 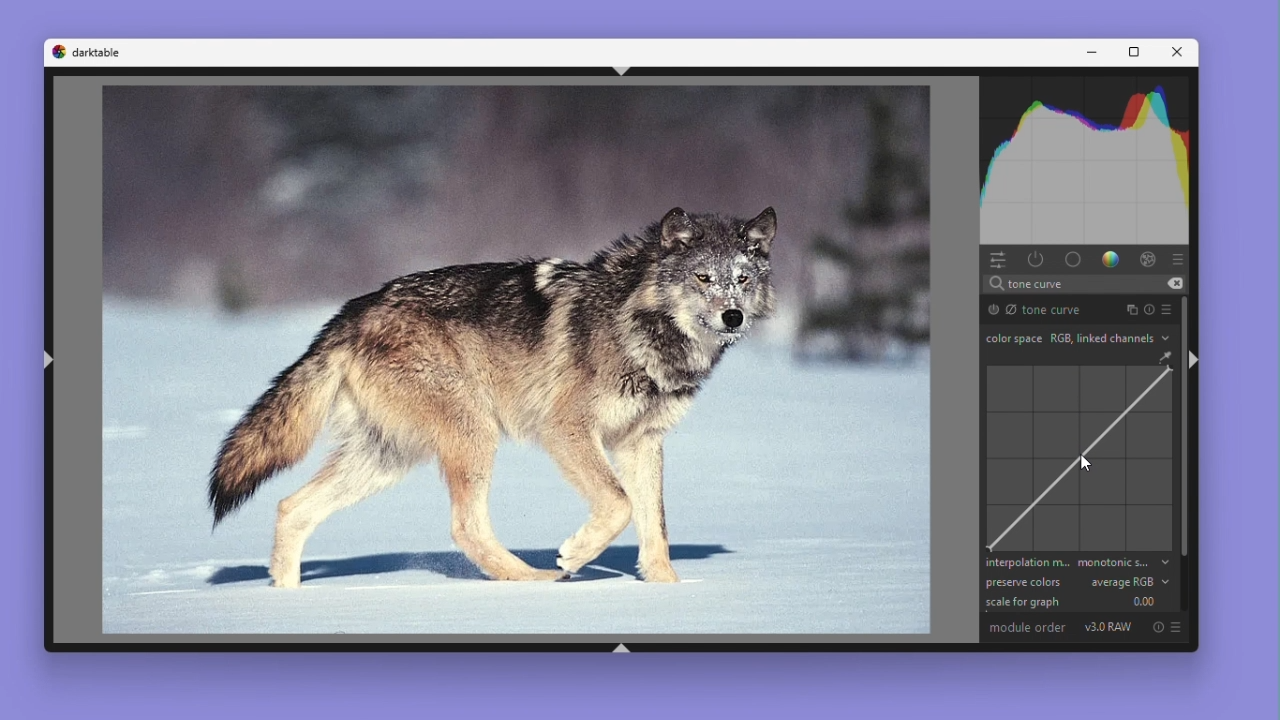 I want to click on Colour space RGB link channels, so click(x=1076, y=338).